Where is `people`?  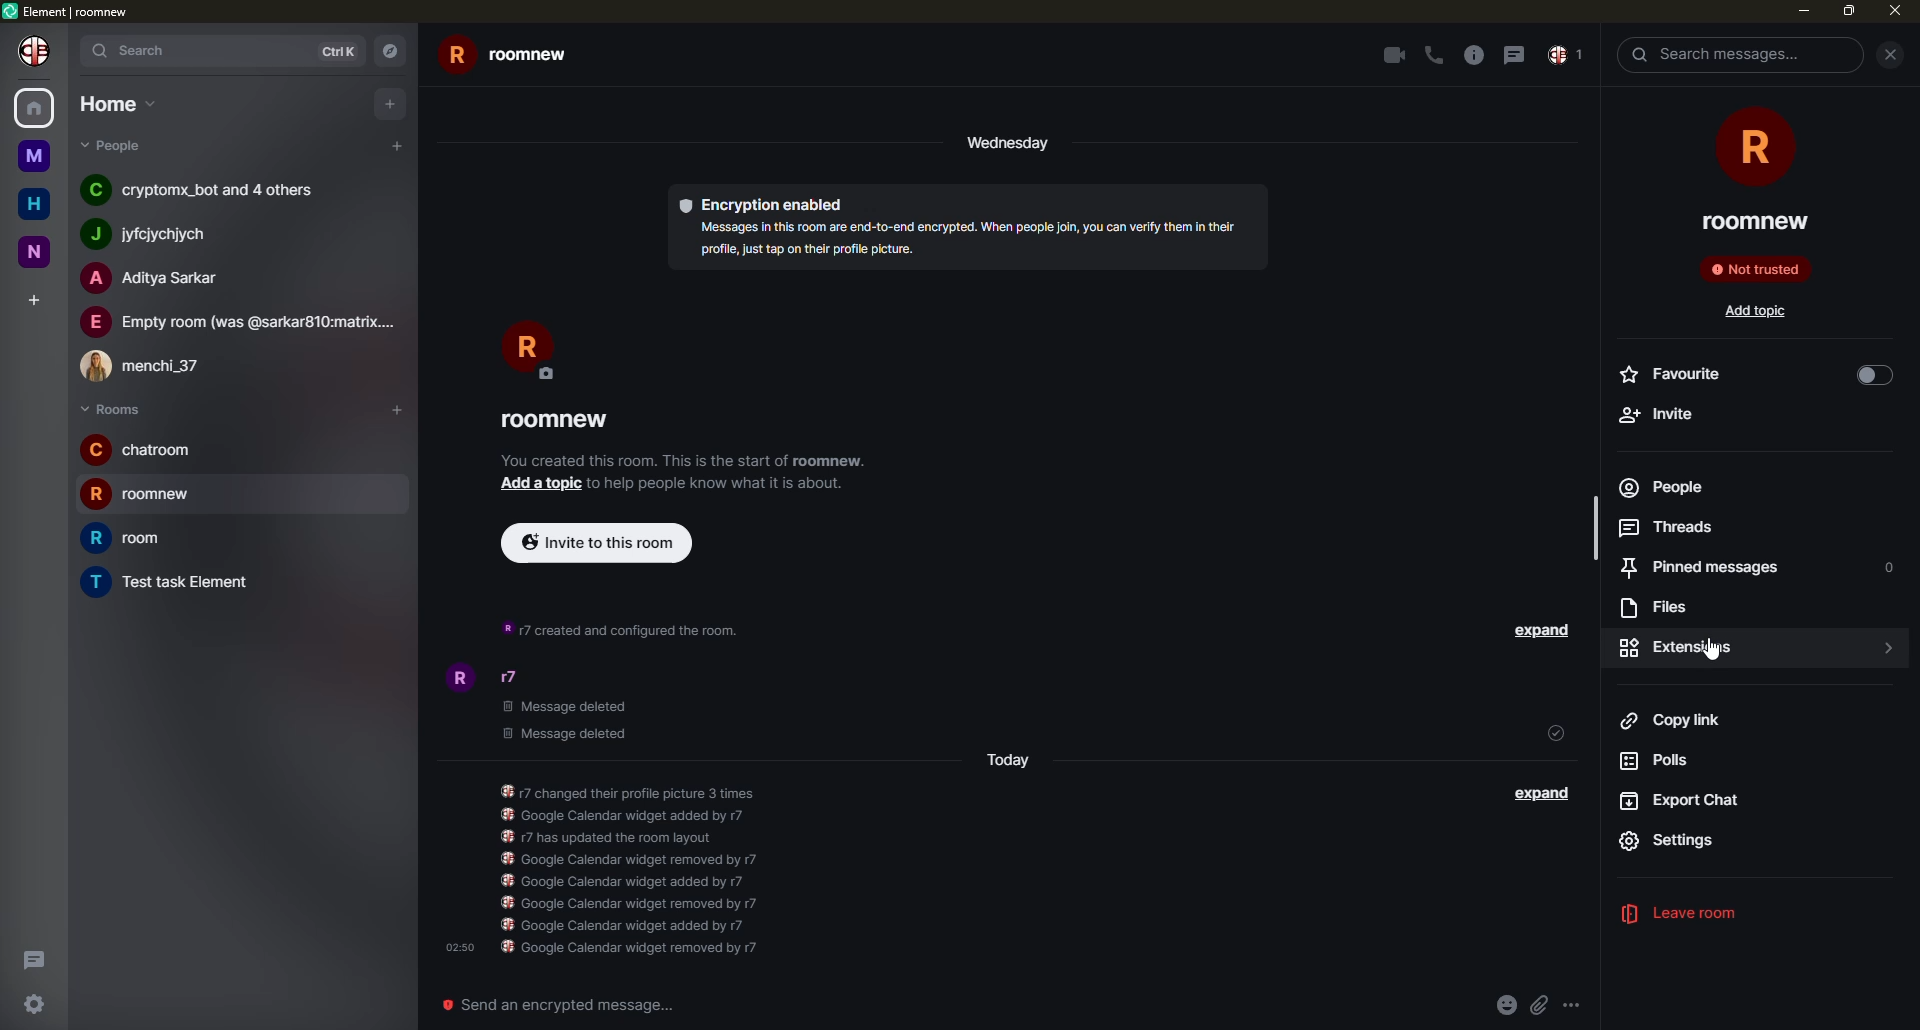
people is located at coordinates (240, 322).